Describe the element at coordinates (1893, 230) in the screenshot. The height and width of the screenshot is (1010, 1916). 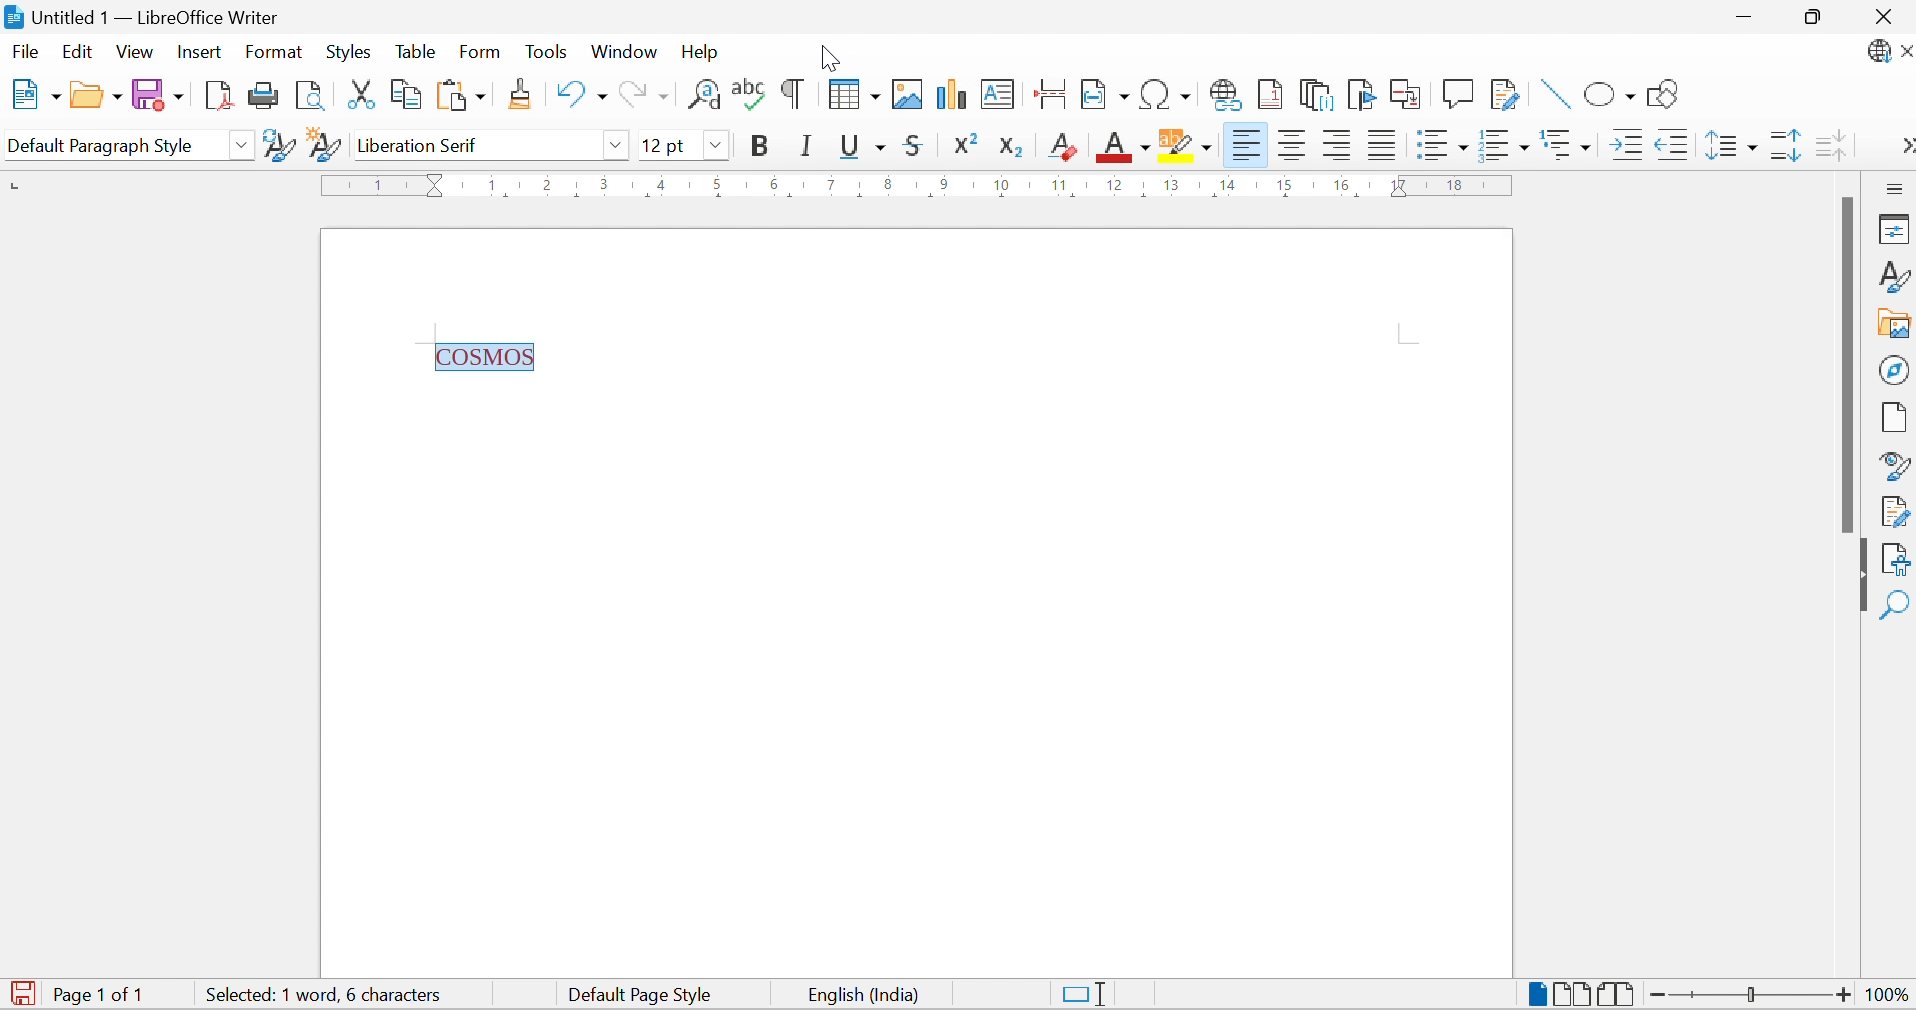
I see `Properties` at that location.